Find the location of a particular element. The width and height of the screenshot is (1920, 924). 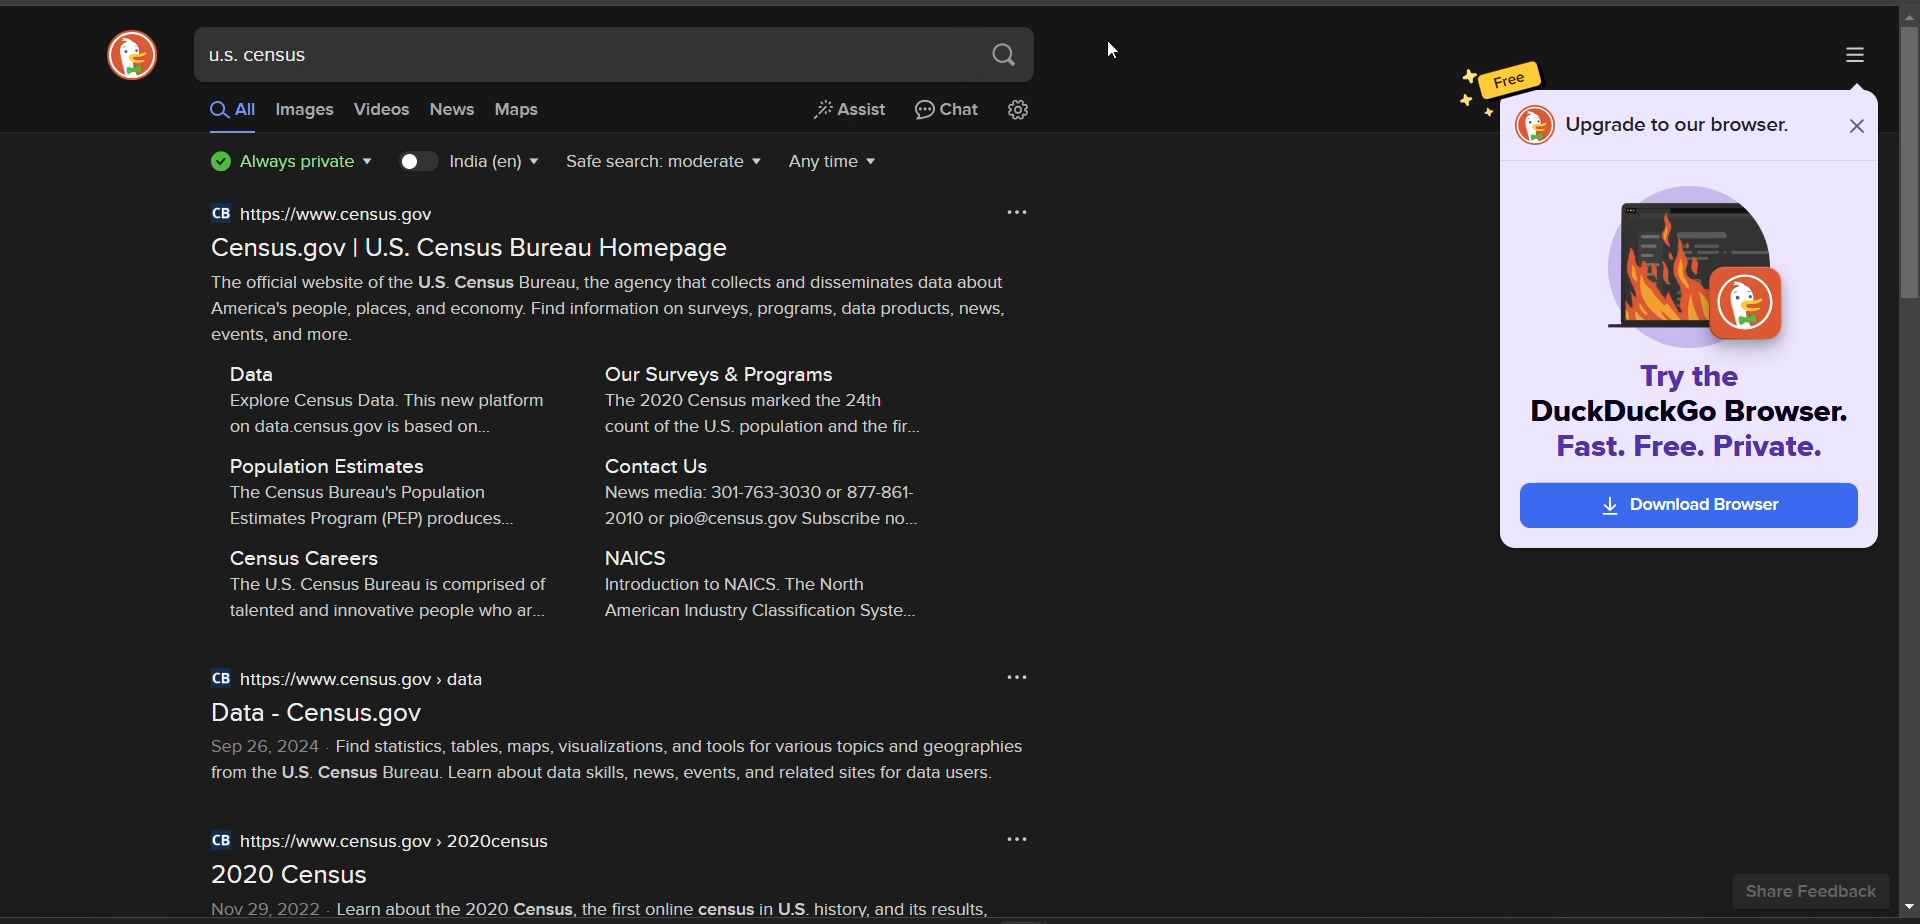

share feedback is located at coordinates (1804, 891).